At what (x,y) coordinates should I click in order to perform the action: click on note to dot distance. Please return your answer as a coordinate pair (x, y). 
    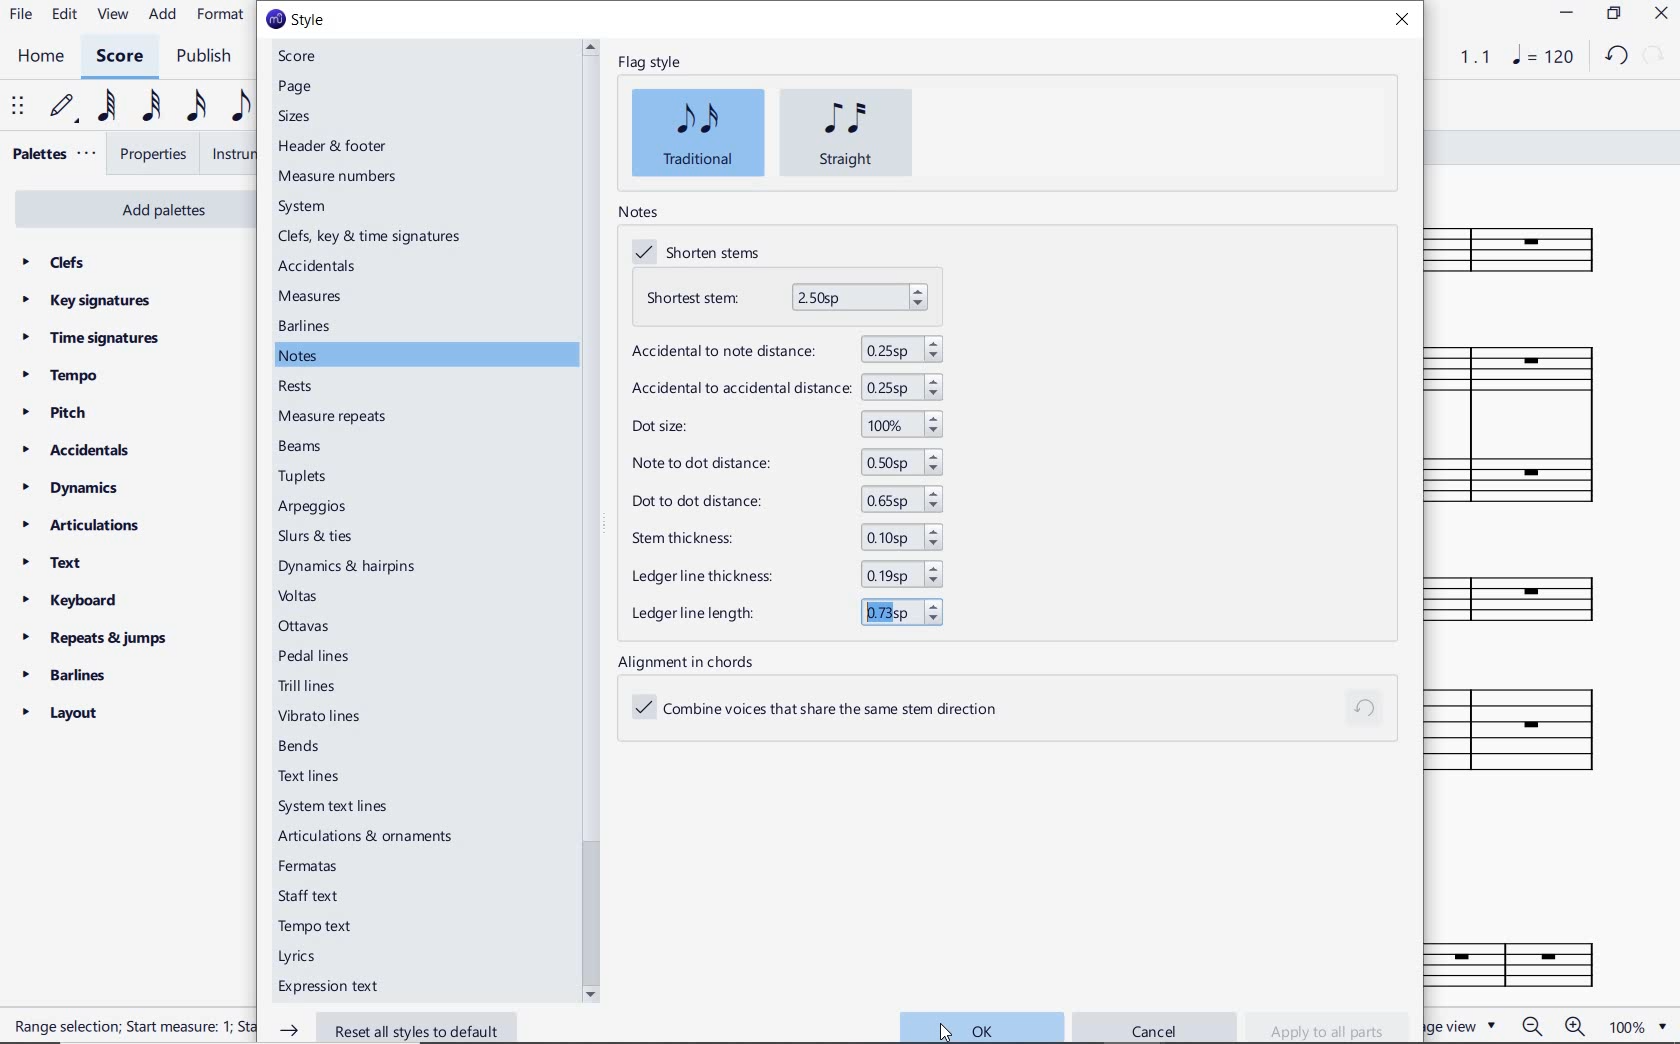
    Looking at the image, I should click on (782, 462).